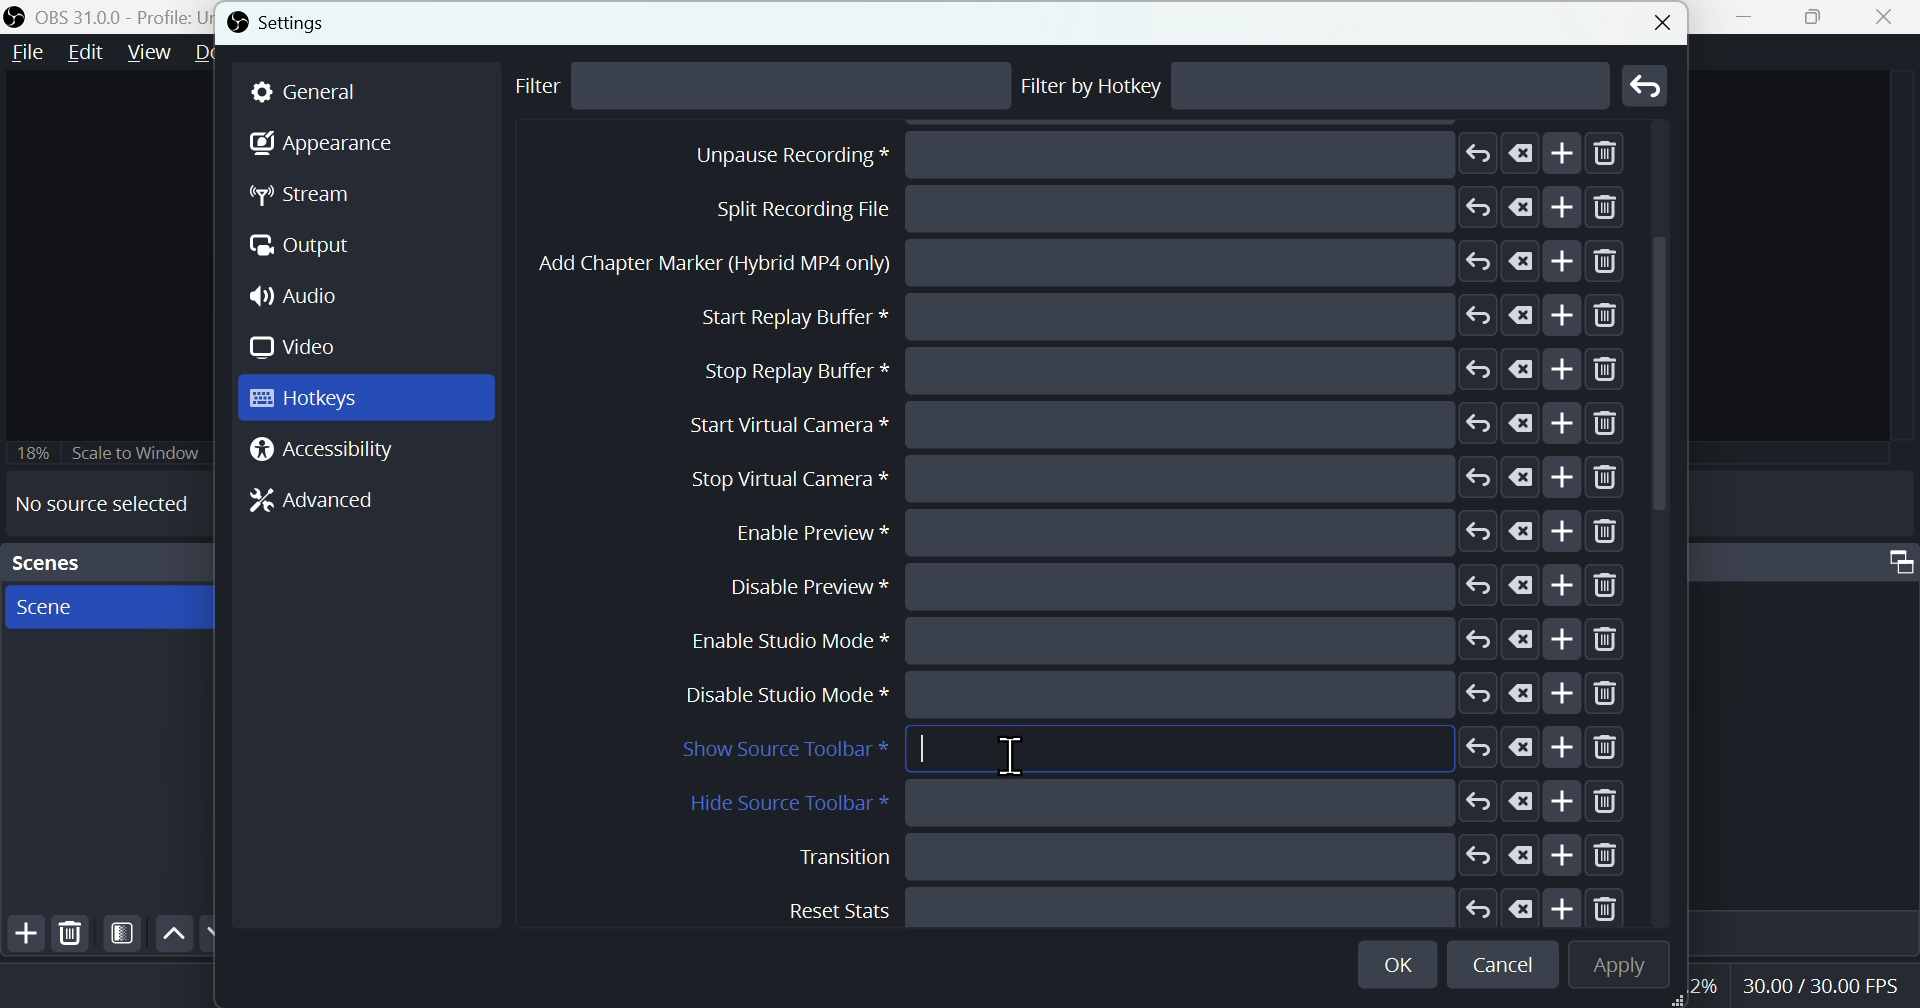 The width and height of the screenshot is (1920, 1008). Describe the element at coordinates (1125, 209) in the screenshot. I see `Start recording` at that location.